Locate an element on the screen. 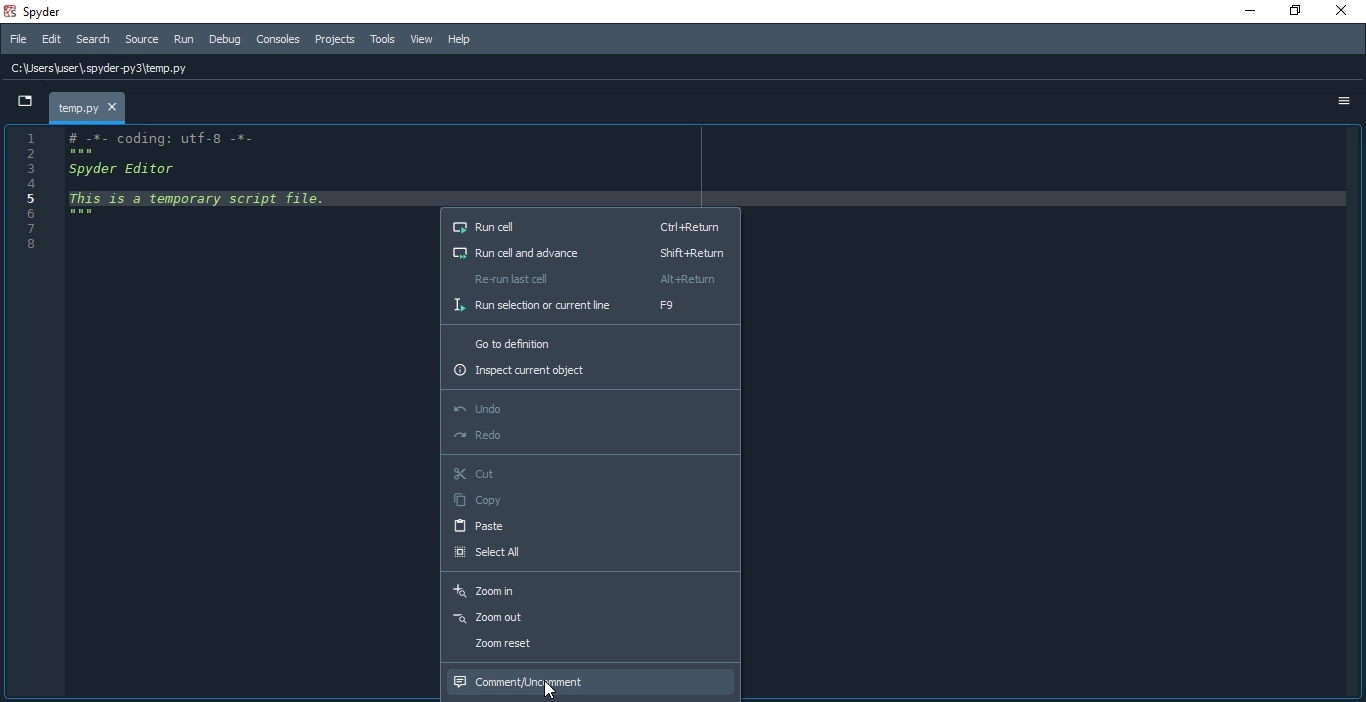 This screenshot has height=702, width=1366. Re-run last cell is located at coordinates (591, 279).